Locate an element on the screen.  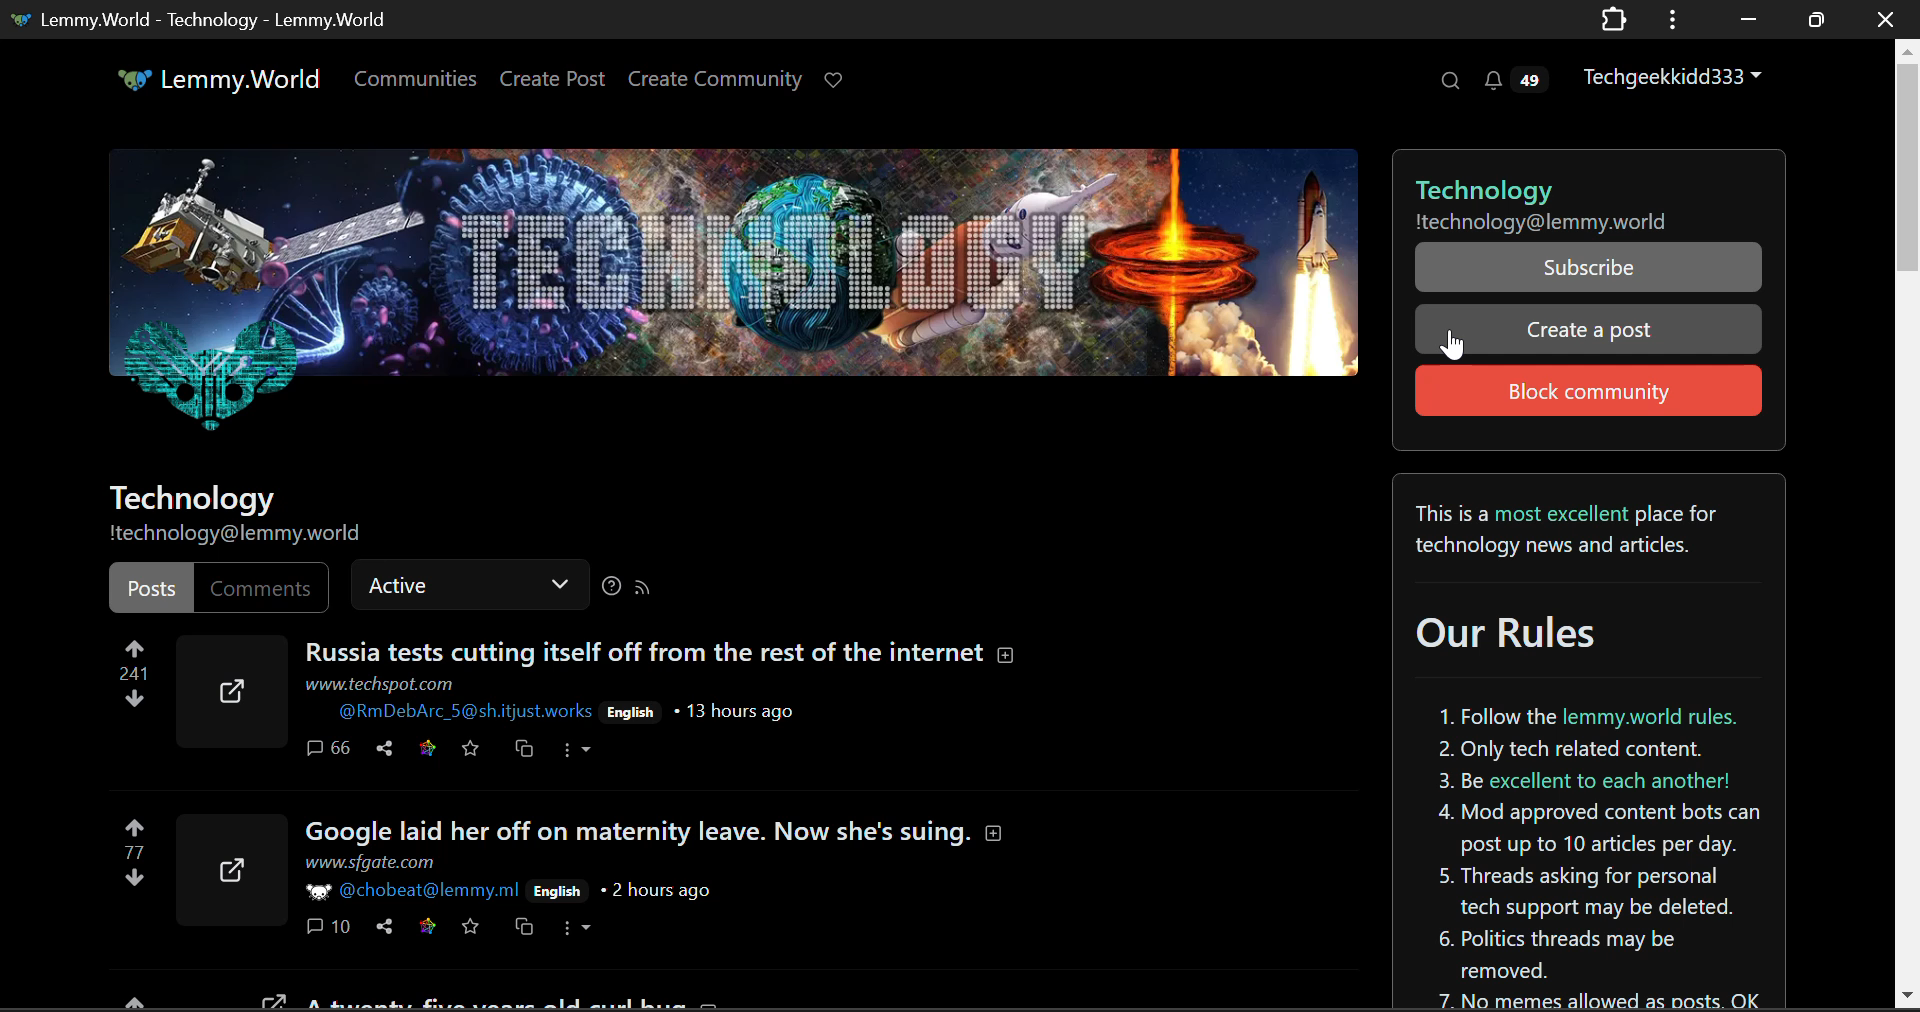
Comments is located at coordinates (328, 751).